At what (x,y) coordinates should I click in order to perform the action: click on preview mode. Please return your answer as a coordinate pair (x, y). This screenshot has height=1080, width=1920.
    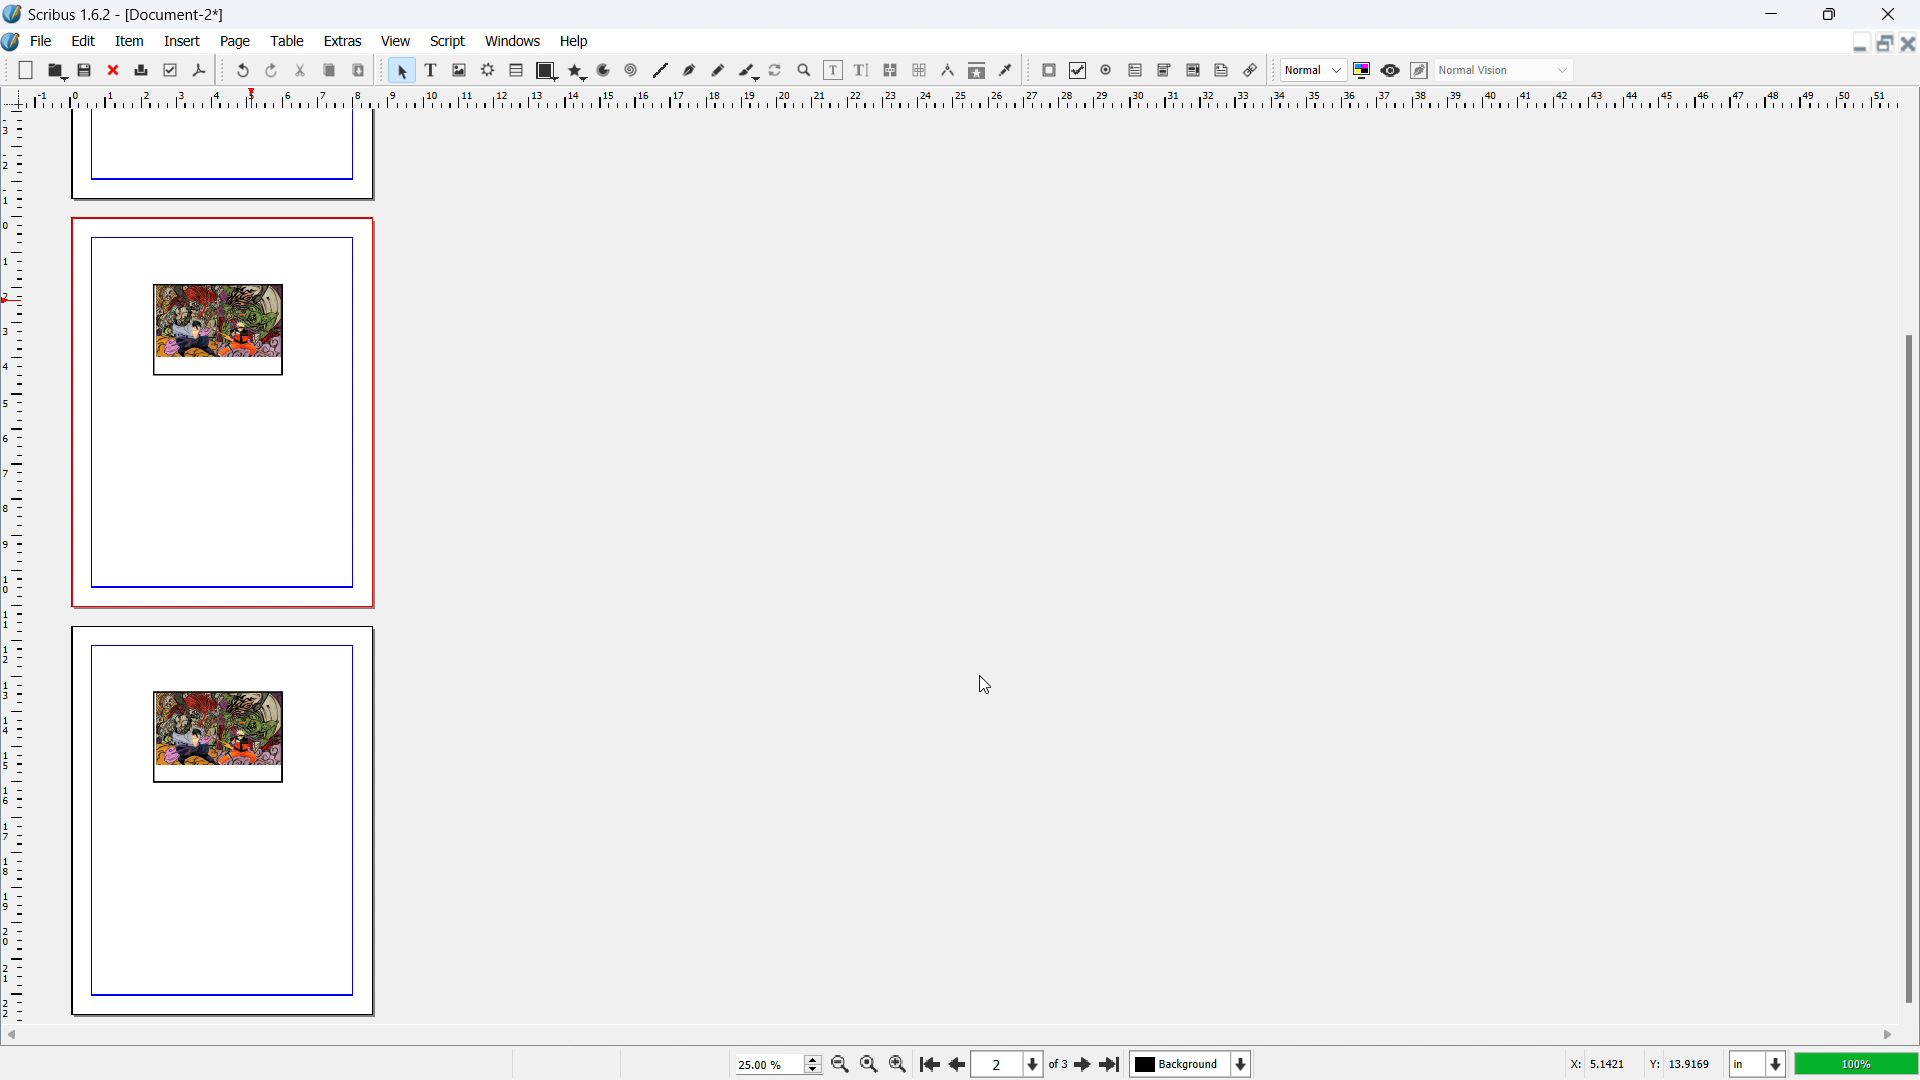
    Looking at the image, I should click on (1390, 71).